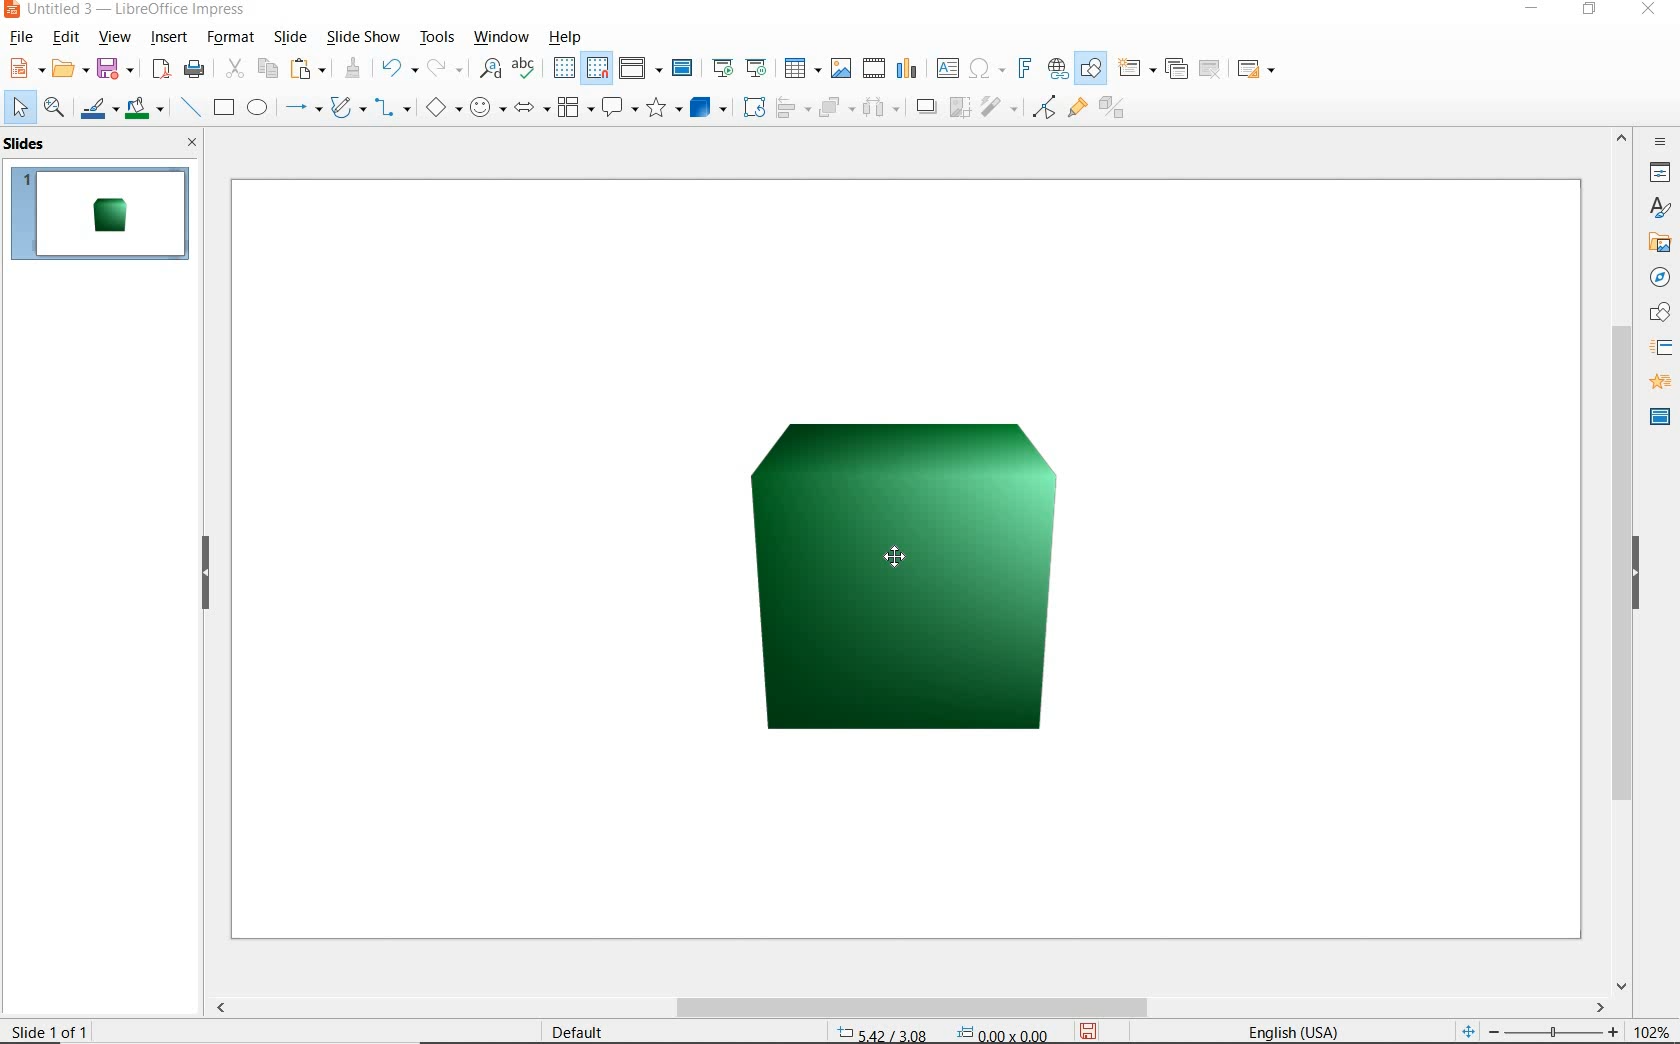 Image resolution: width=1680 pixels, height=1044 pixels. What do you see at coordinates (532, 107) in the screenshot?
I see `block arrows` at bounding box center [532, 107].